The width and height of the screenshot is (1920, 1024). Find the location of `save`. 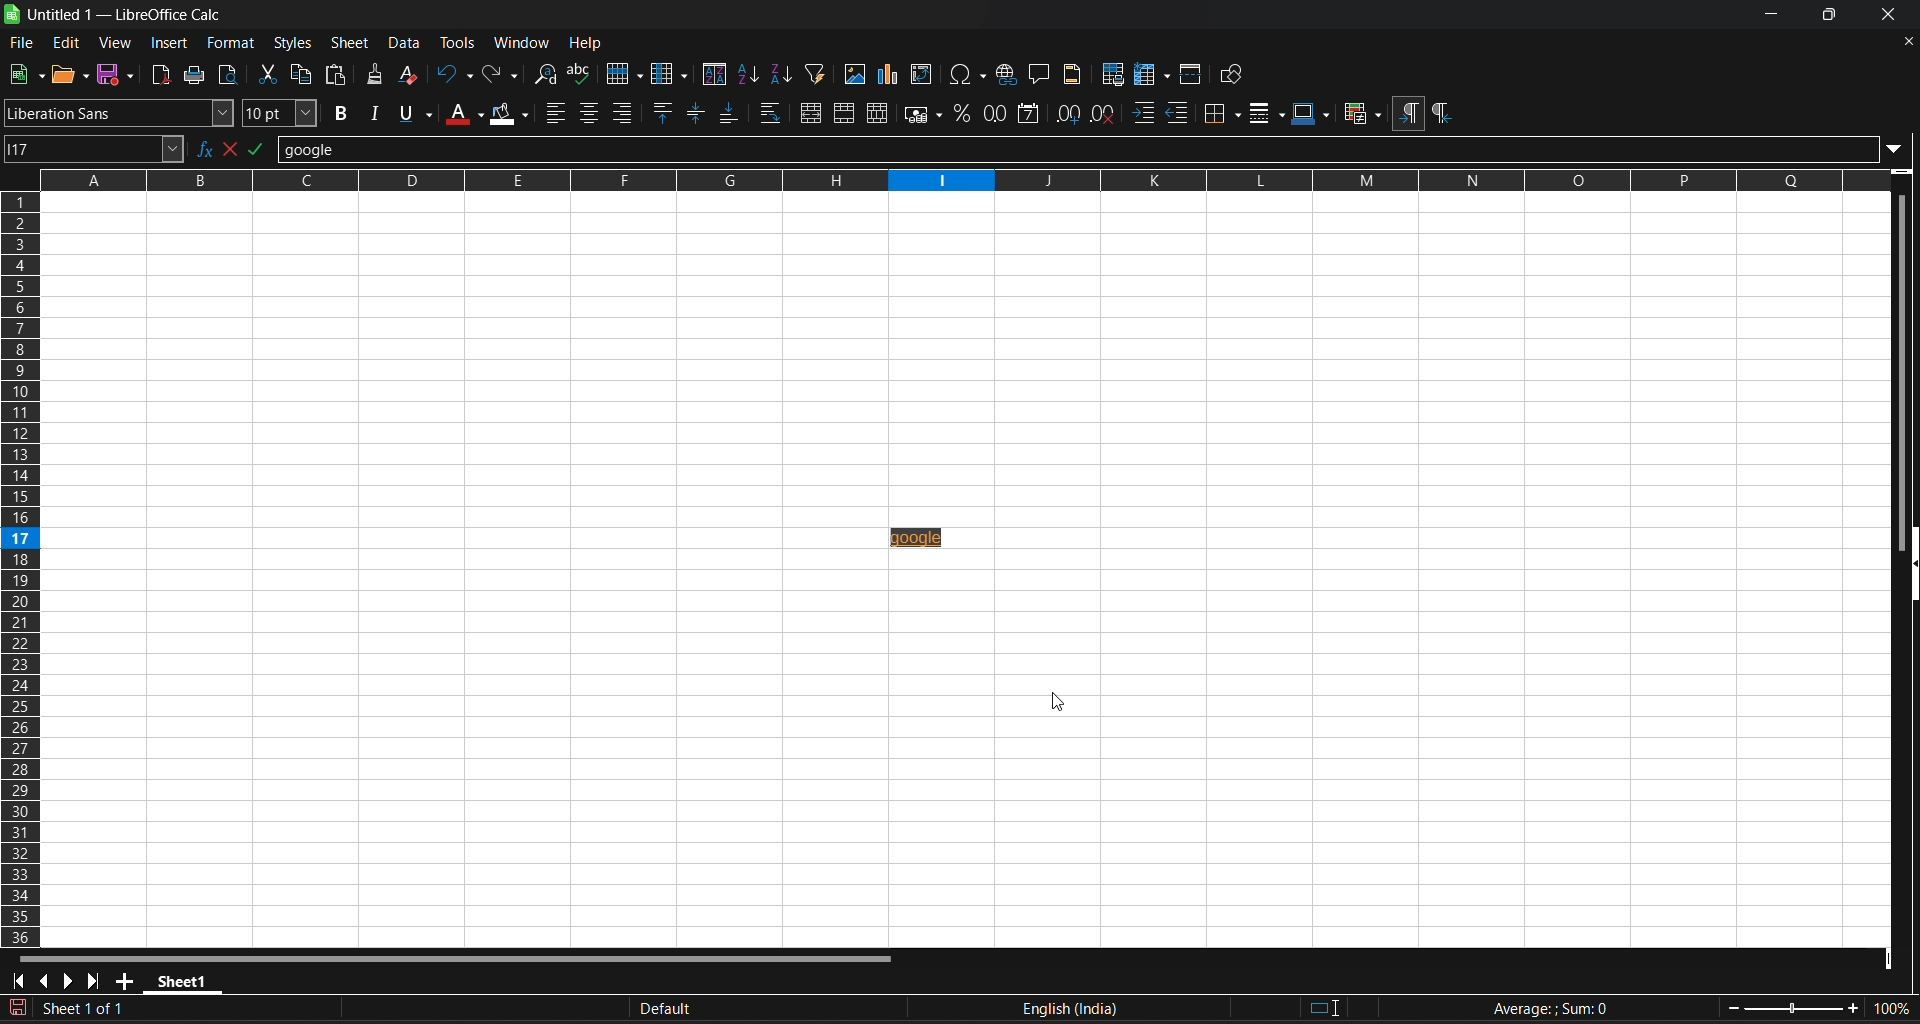

save is located at coordinates (26, 75).